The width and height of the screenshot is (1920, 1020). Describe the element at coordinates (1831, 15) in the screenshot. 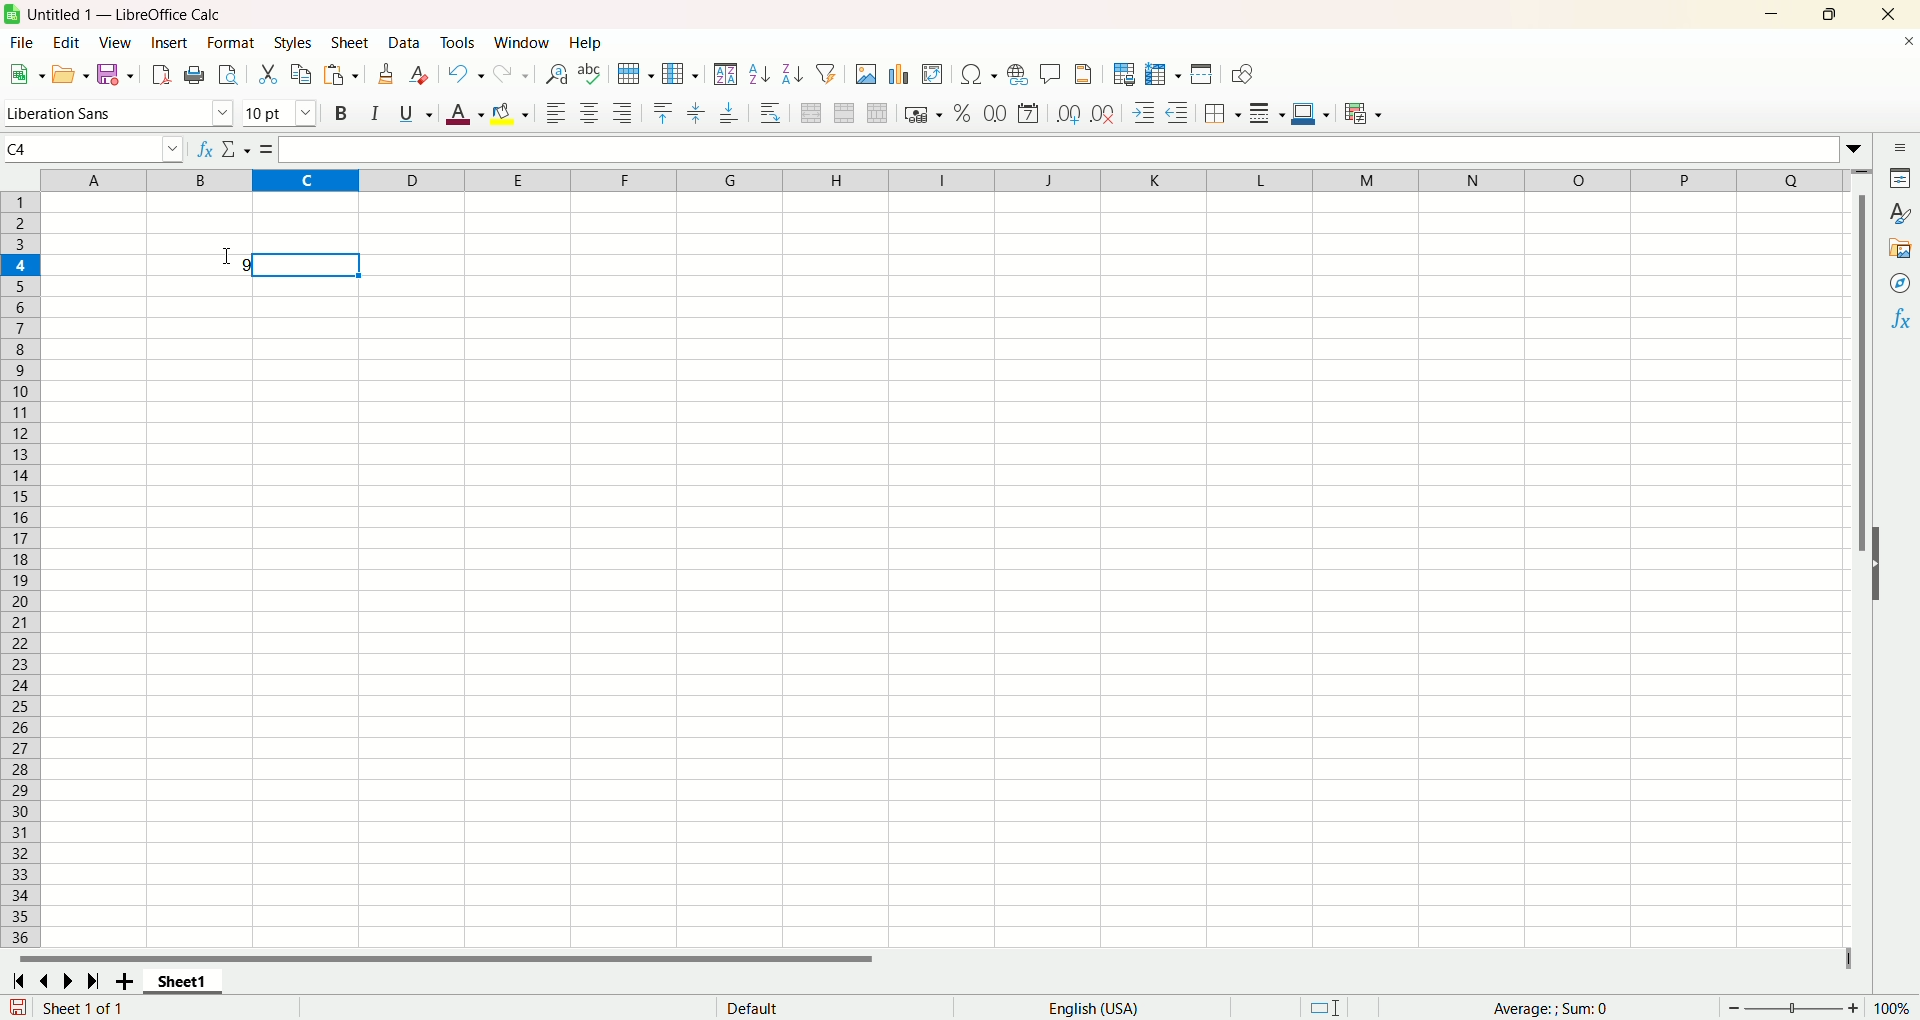

I see `maximize` at that location.